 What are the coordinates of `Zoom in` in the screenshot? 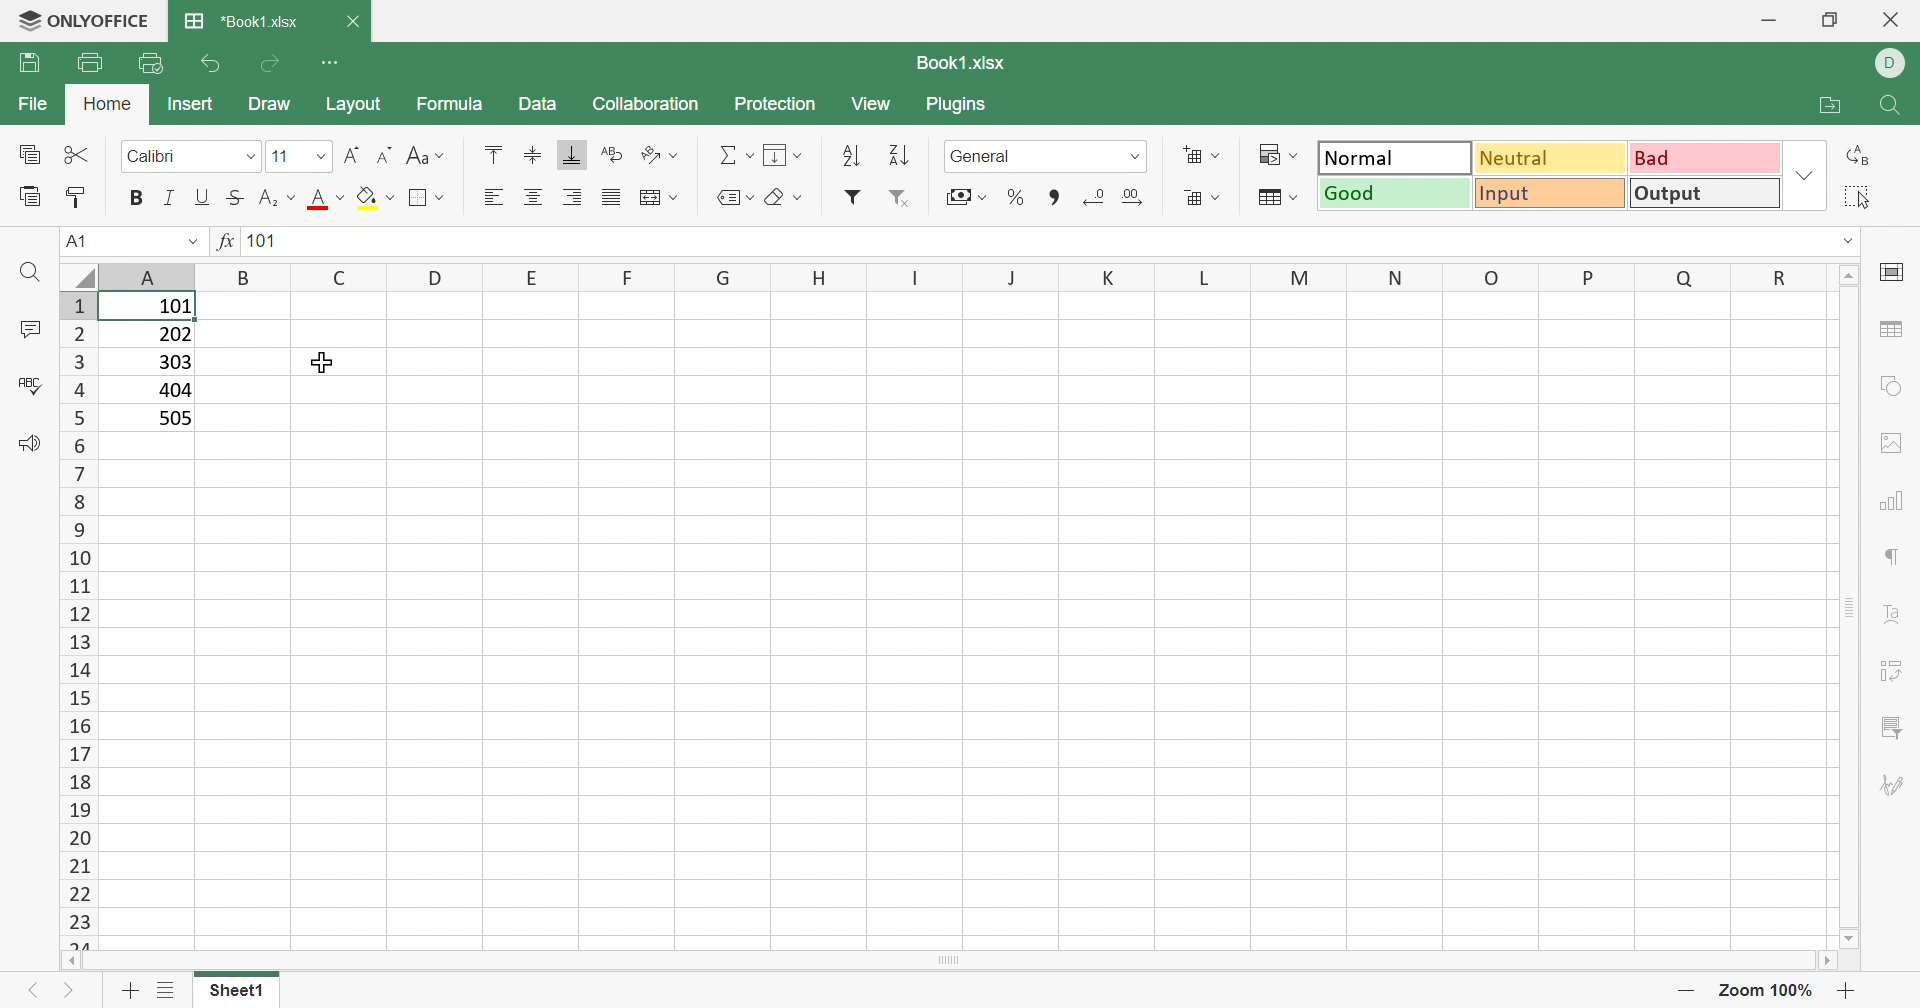 It's located at (1849, 990).